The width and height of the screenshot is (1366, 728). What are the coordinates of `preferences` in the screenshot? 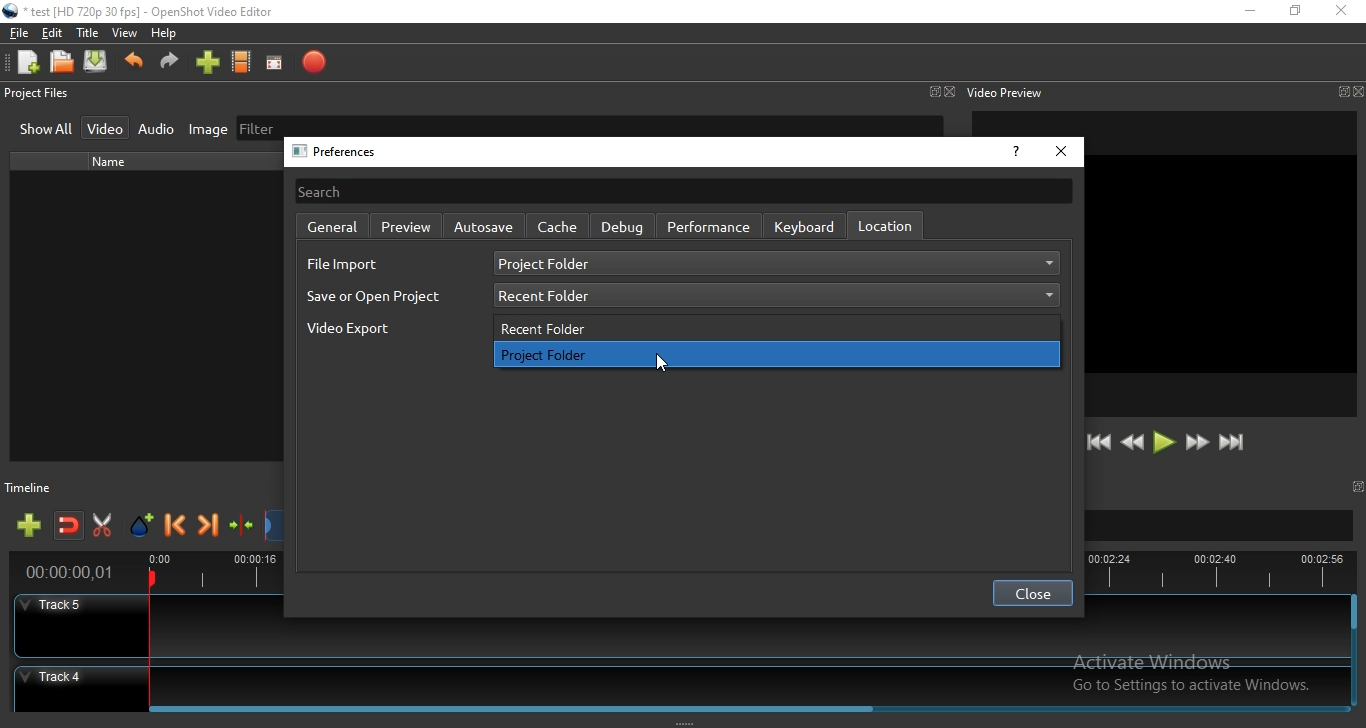 It's located at (341, 152).